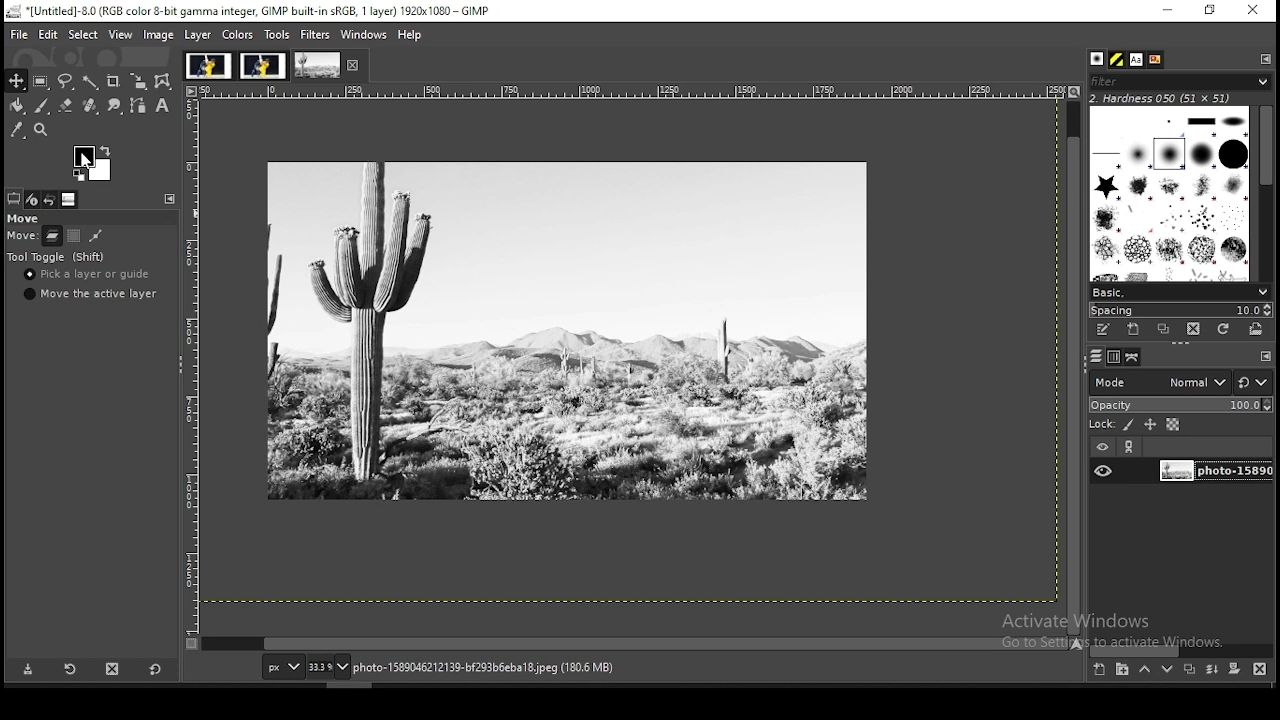 This screenshot has width=1280, height=720. What do you see at coordinates (1131, 447) in the screenshot?
I see `link` at bounding box center [1131, 447].